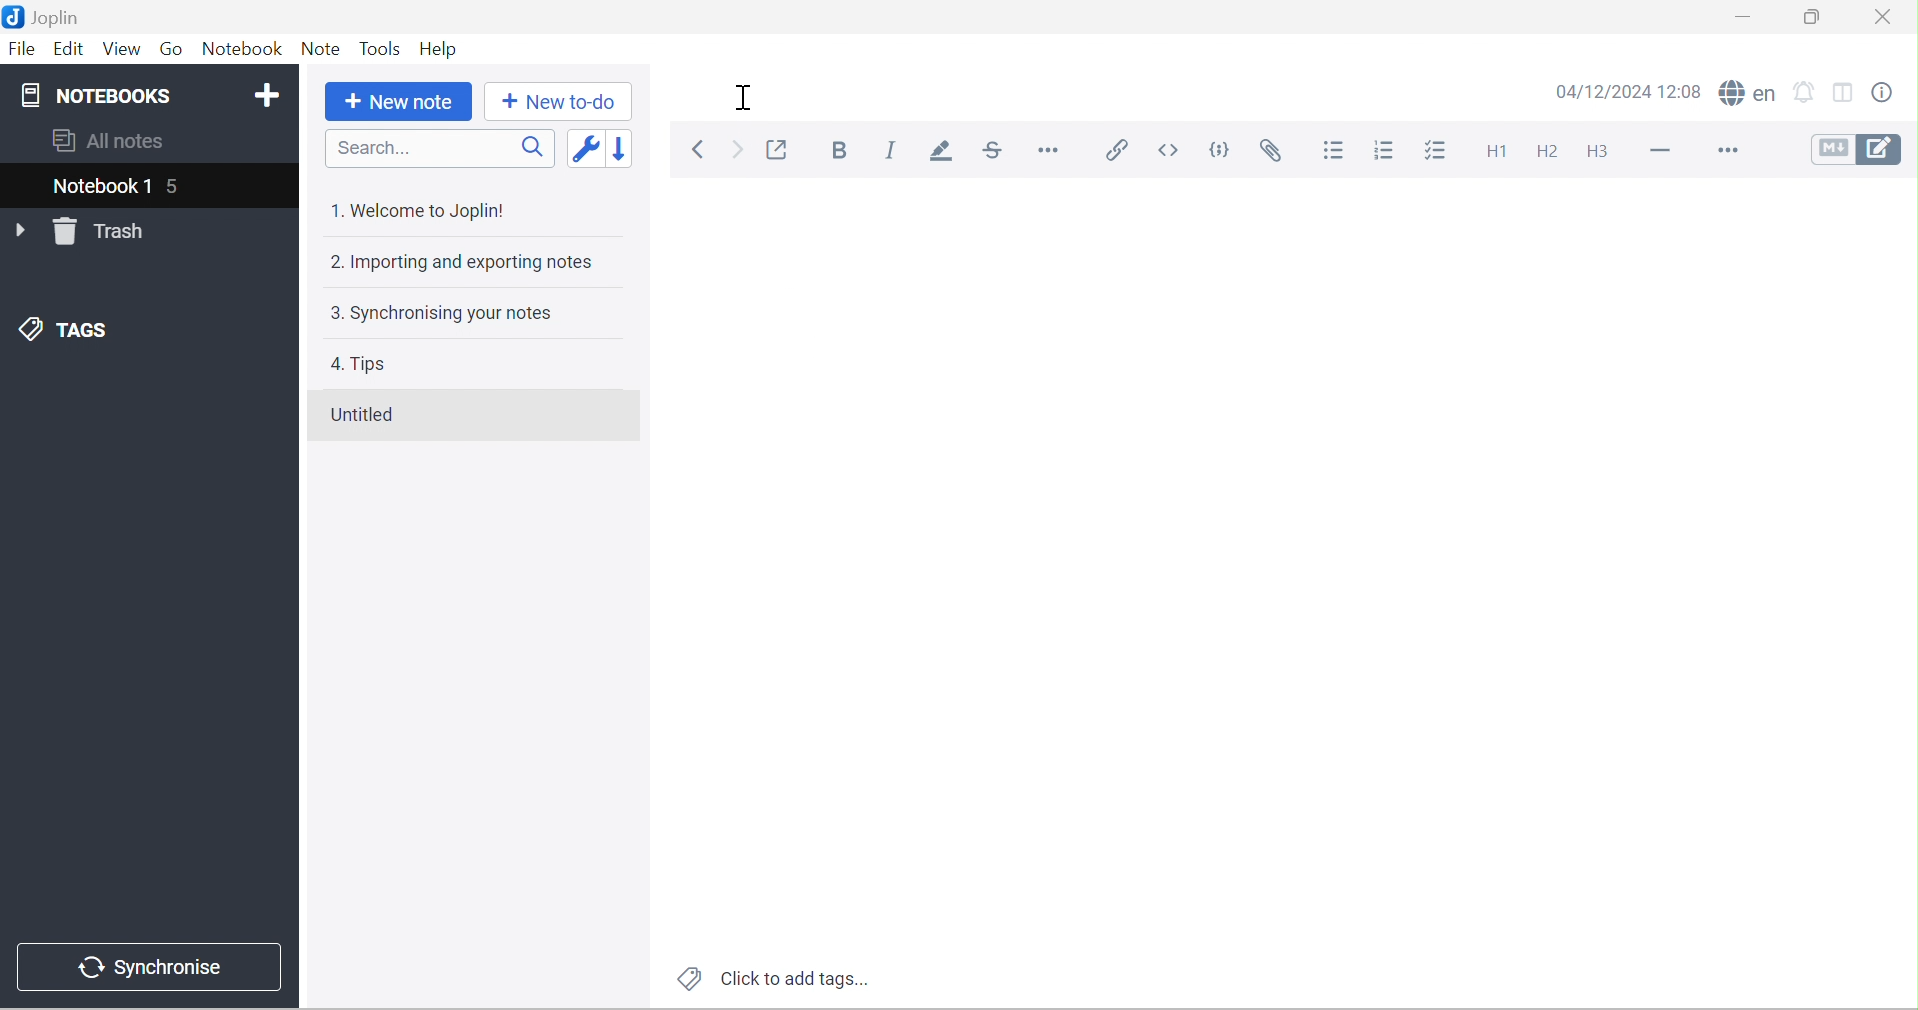 Image resolution: width=1918 pixels, height=1010 pixels. I want to click on spell checker, so click(1745, 92).